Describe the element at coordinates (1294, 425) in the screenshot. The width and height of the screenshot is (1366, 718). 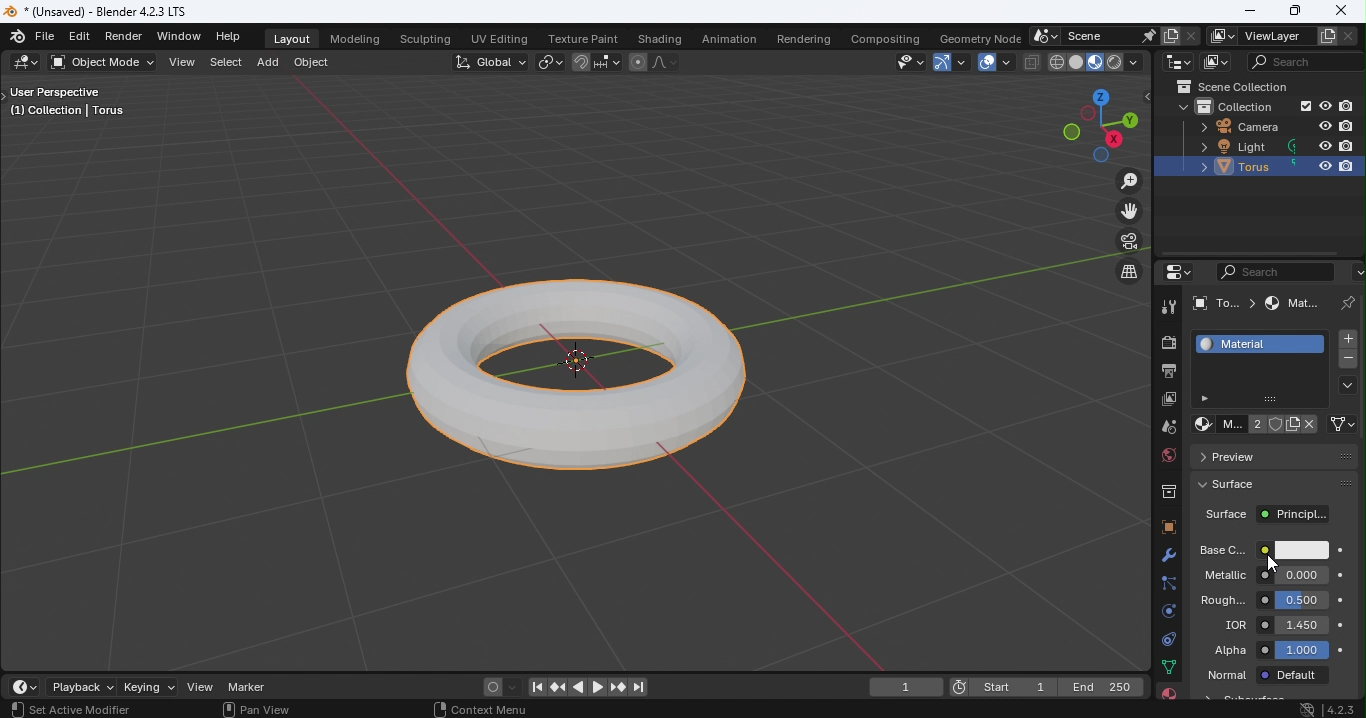
I see `New Material` at that location.